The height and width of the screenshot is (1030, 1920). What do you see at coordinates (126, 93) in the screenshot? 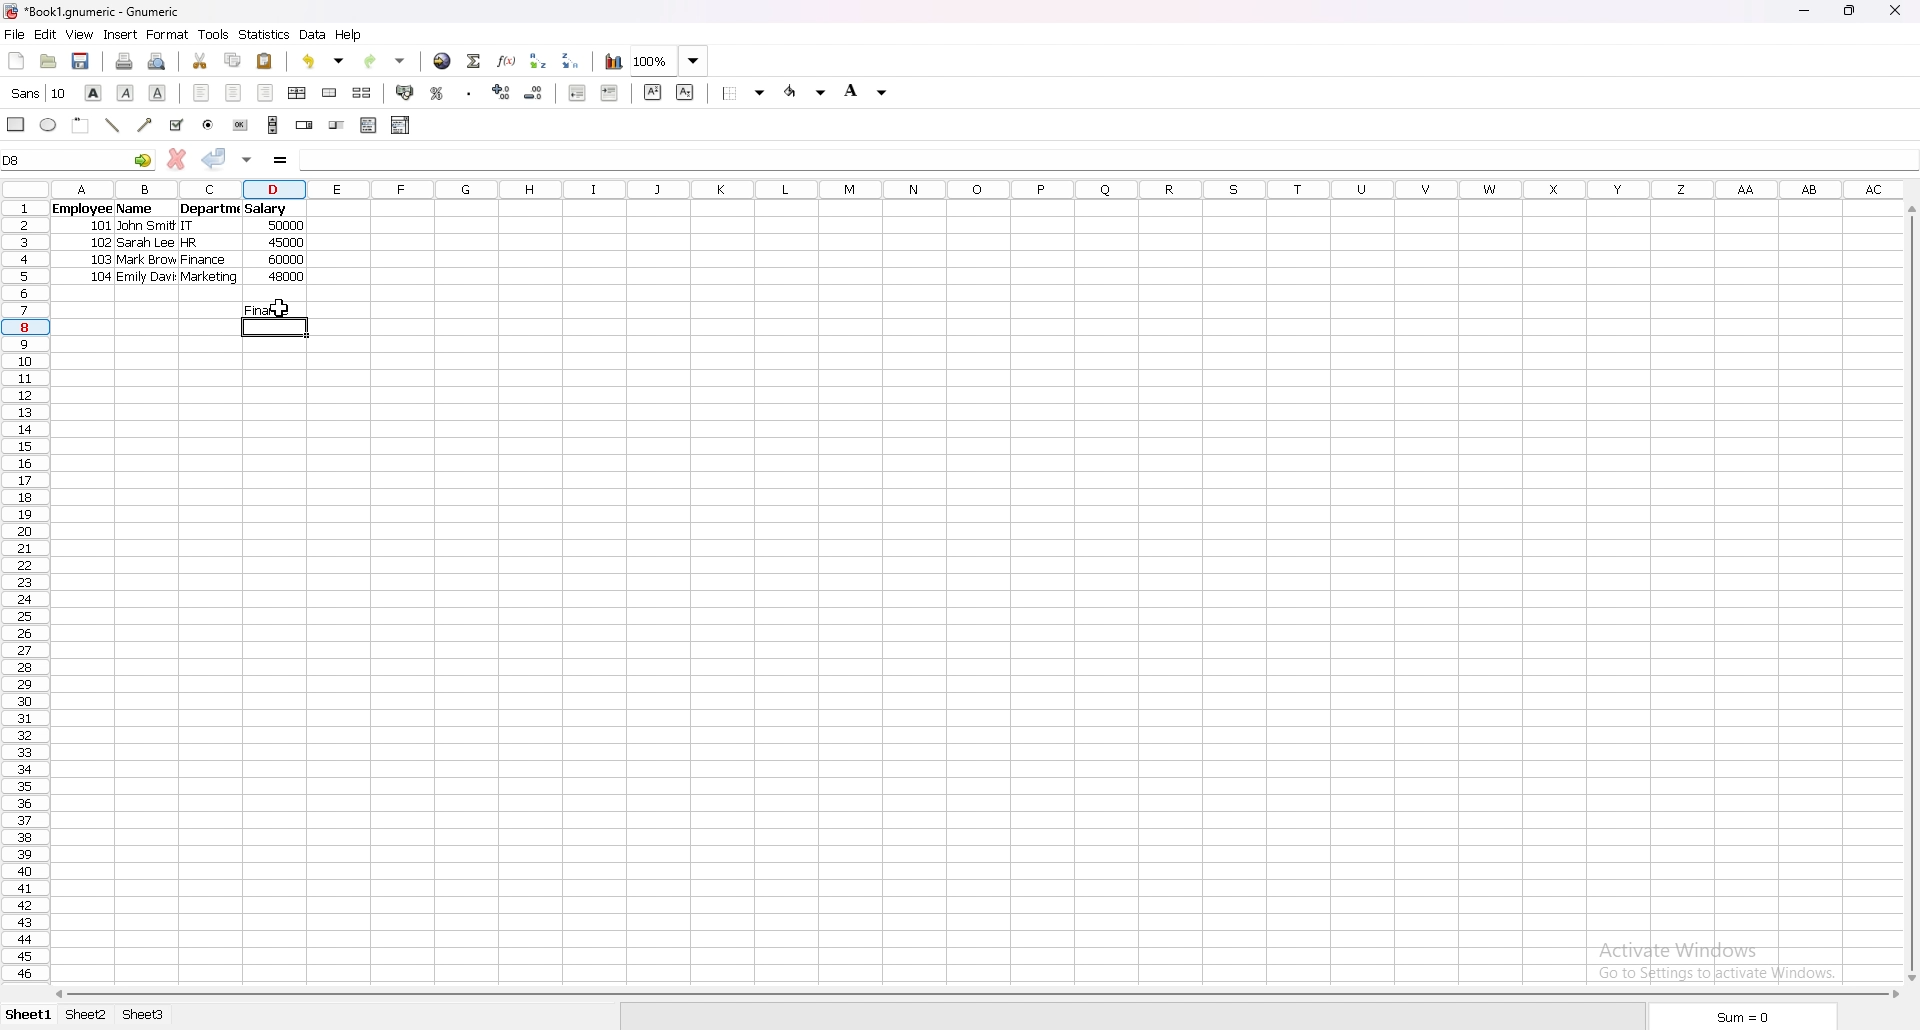
I see `italic` at bounding box center [126, 93].